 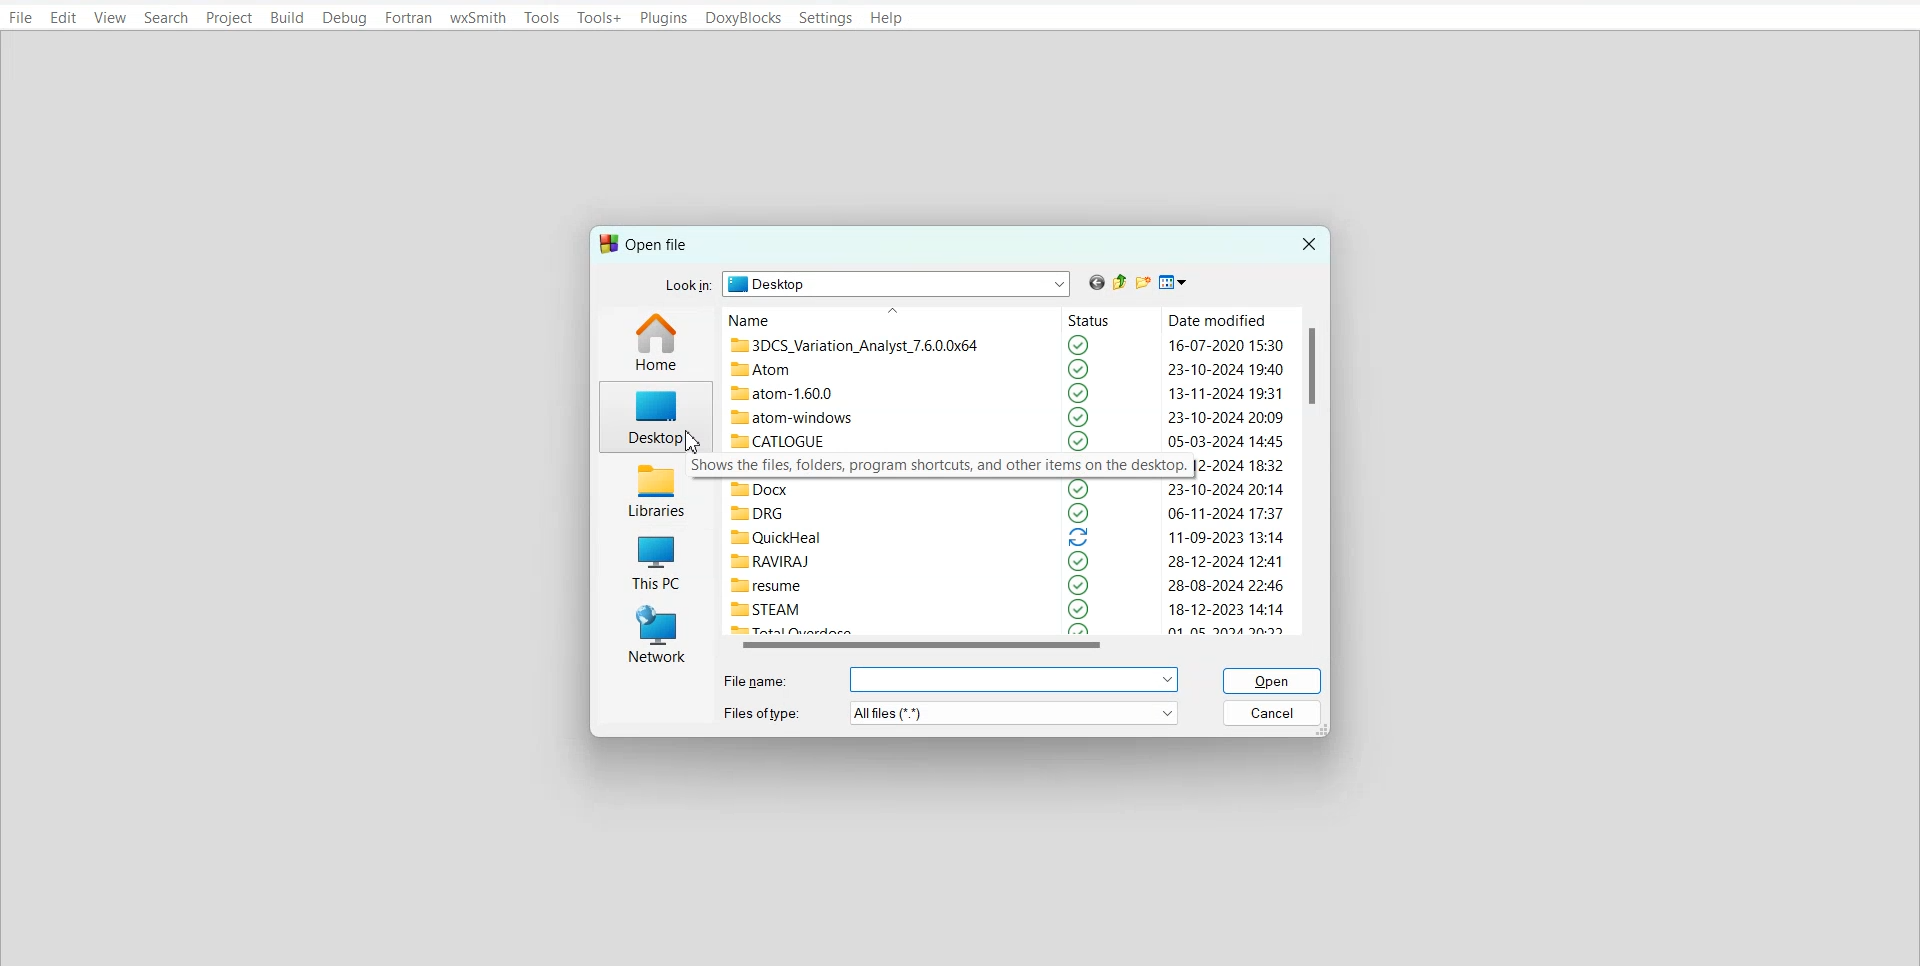 What do you see at coordinates (770, 612) in the screenshot?
I see `STEAM` at bounding box center [770, 612].